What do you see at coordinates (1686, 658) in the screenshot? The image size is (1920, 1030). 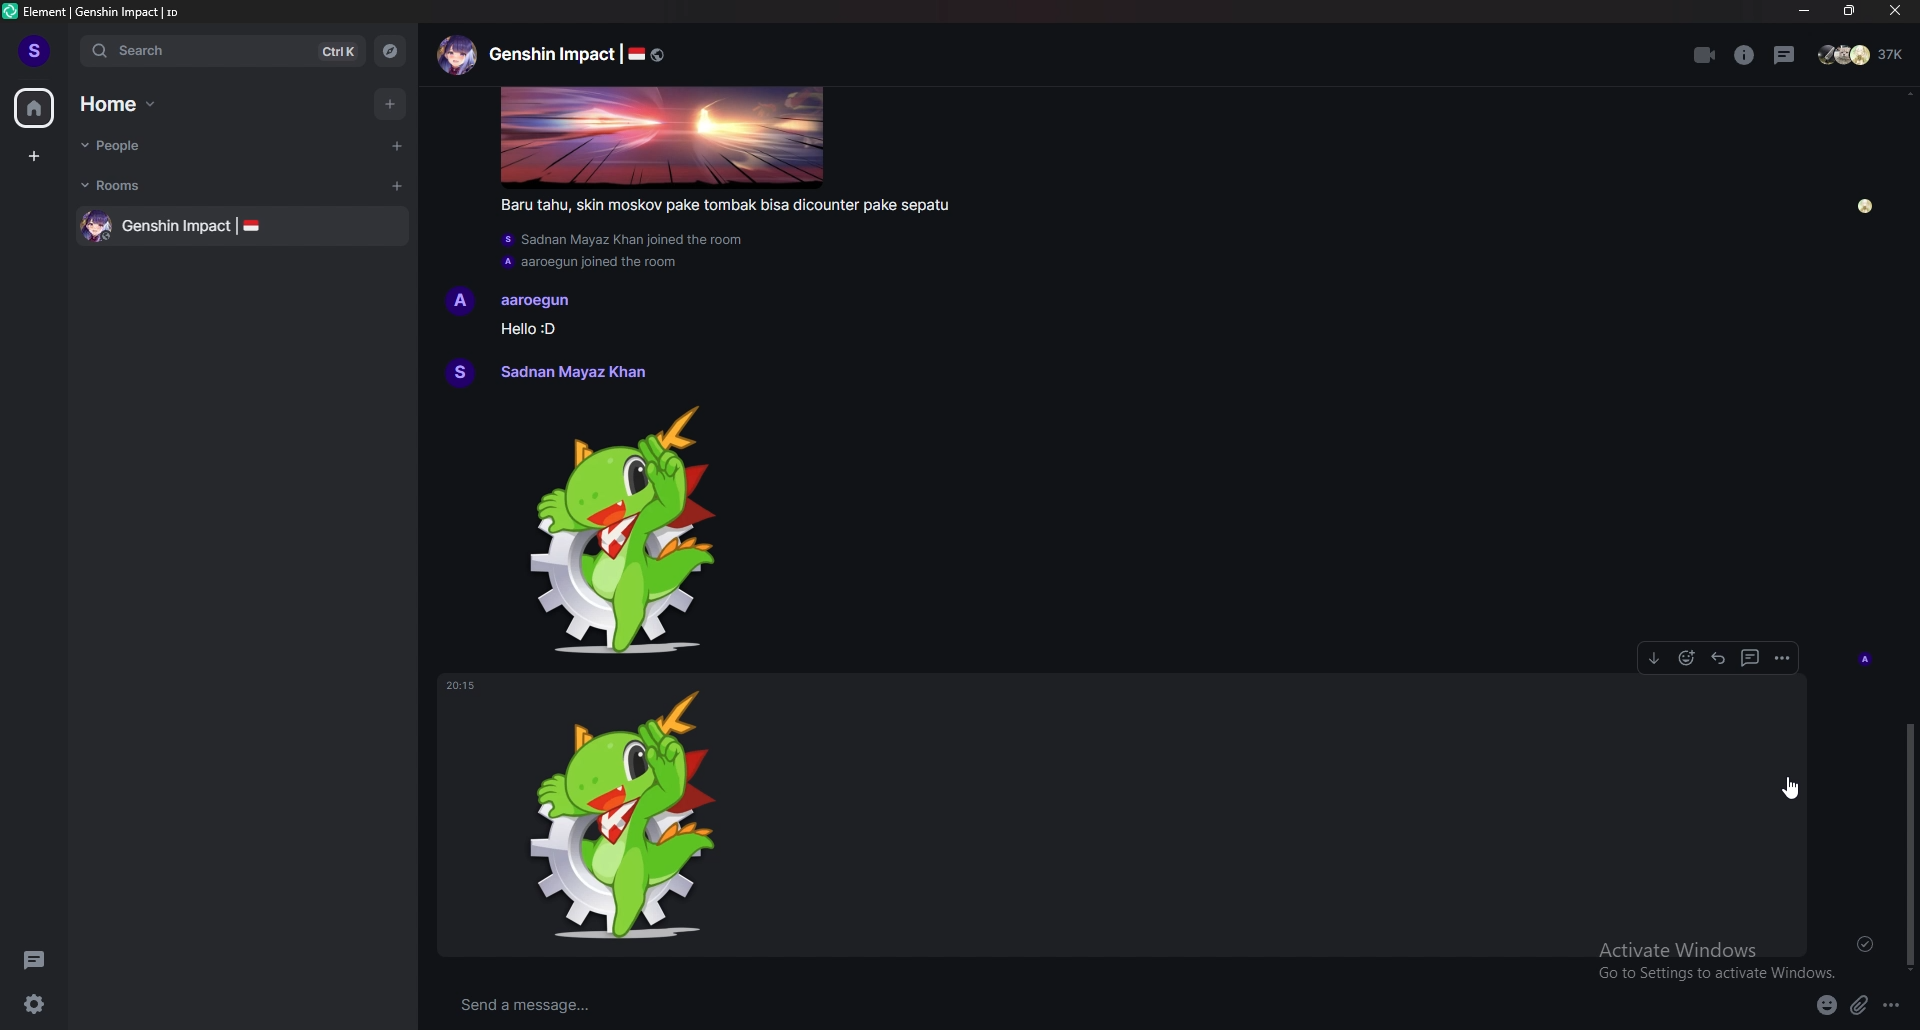 I see `react` at bounding box center [1686, 658].